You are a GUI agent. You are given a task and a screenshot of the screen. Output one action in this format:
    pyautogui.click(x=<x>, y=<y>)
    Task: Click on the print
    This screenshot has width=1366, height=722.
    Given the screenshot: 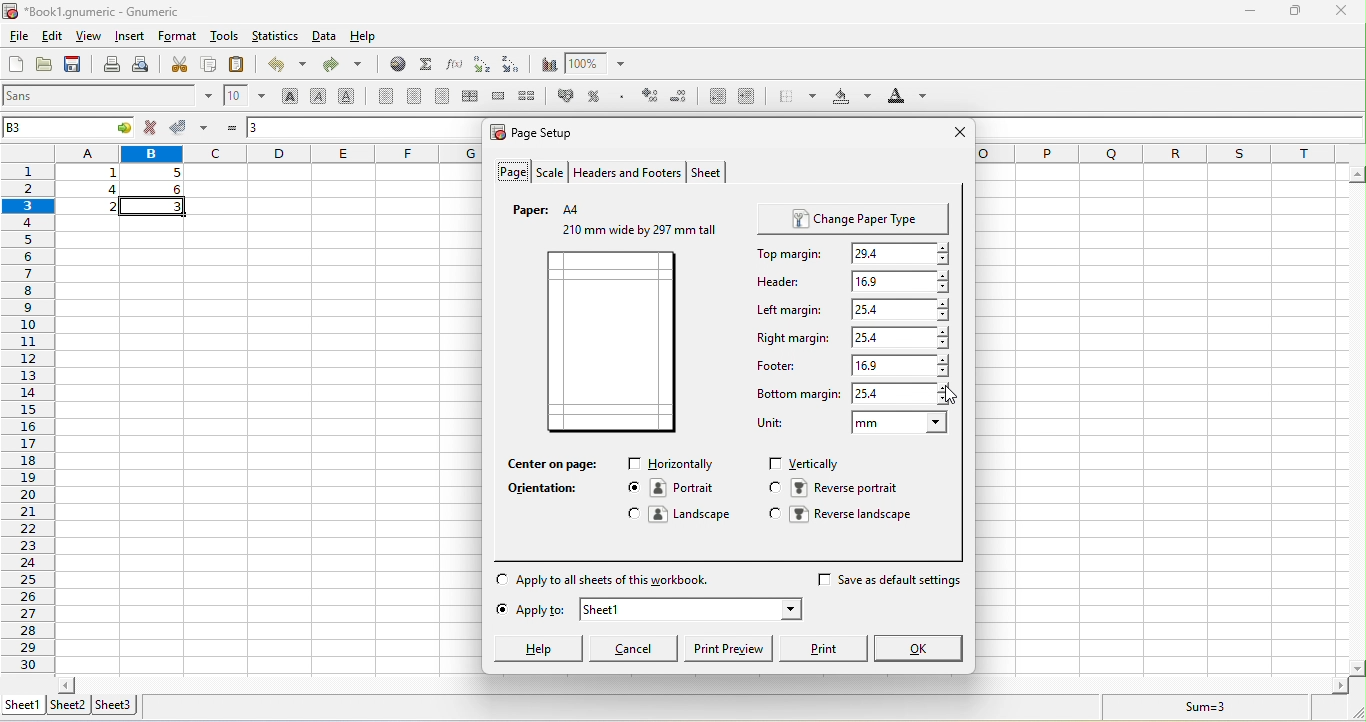 What is the action you would take?
    pyautogui.click(x=826, y=648)
    